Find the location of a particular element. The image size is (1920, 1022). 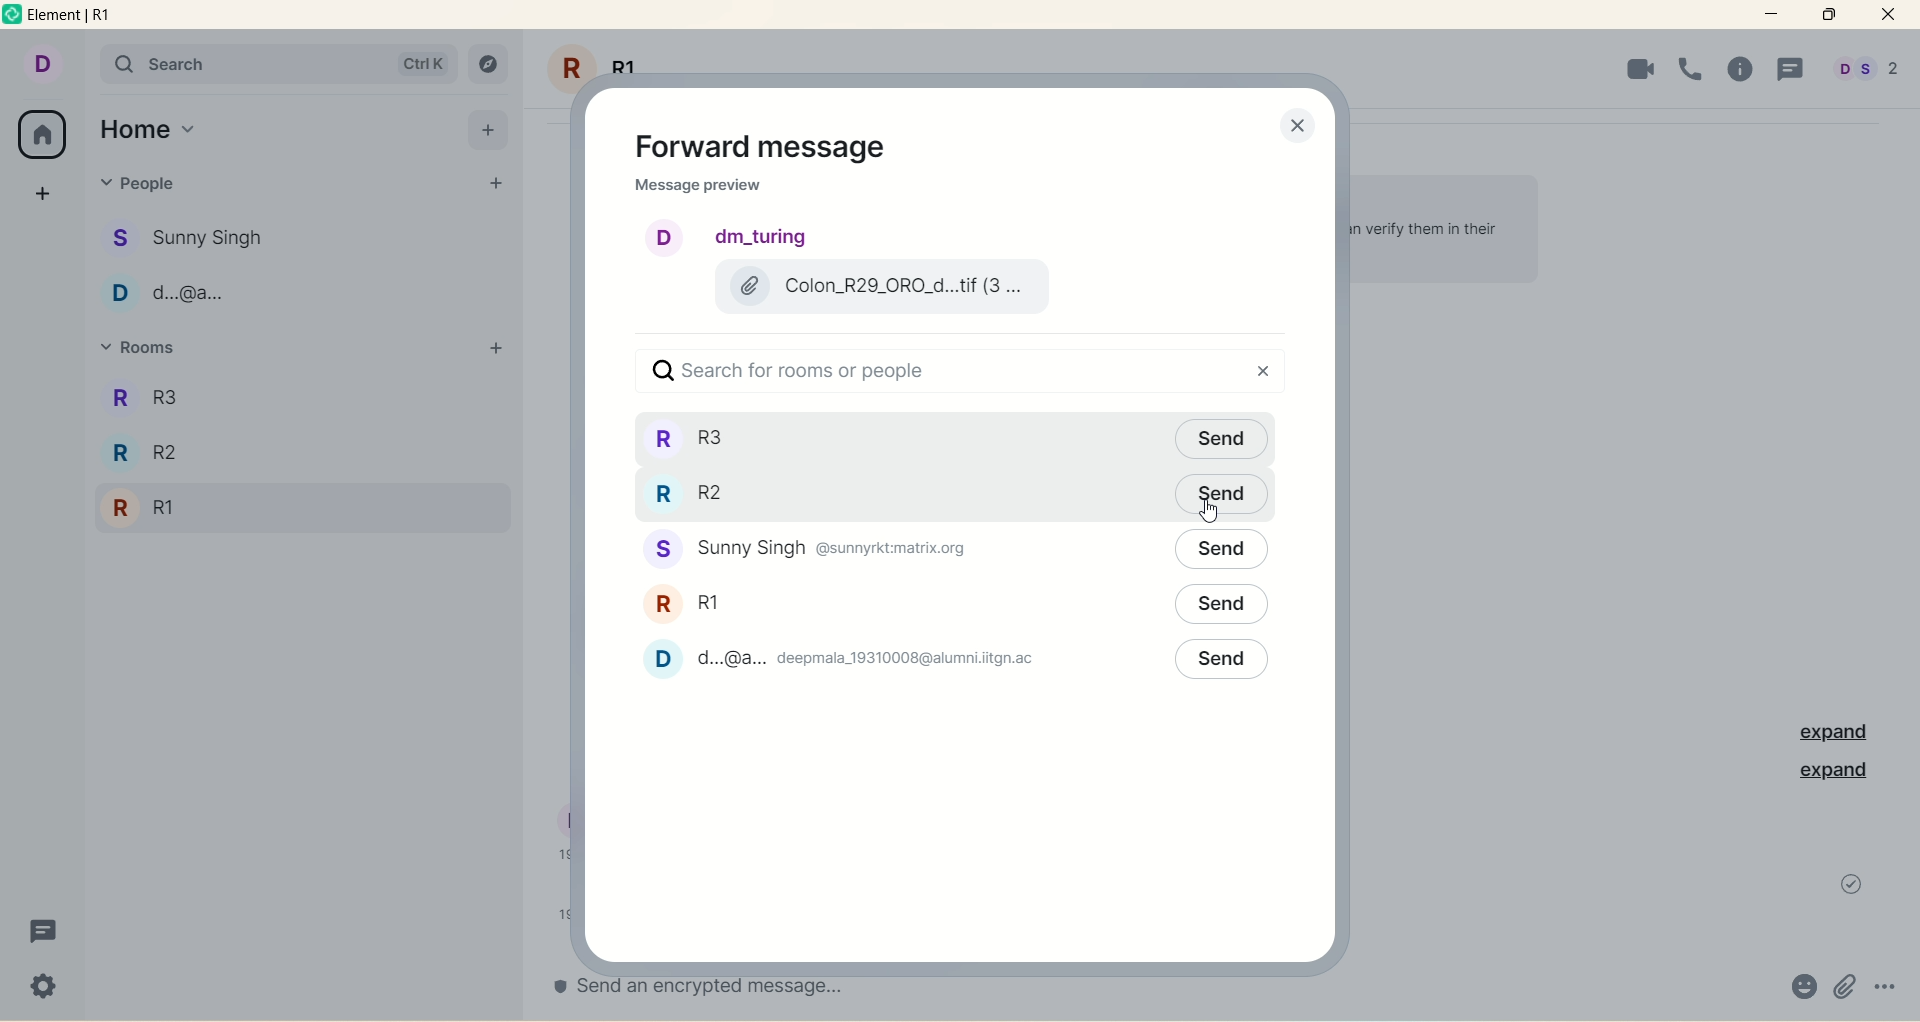

threads is located at coordinates (1791, 71).